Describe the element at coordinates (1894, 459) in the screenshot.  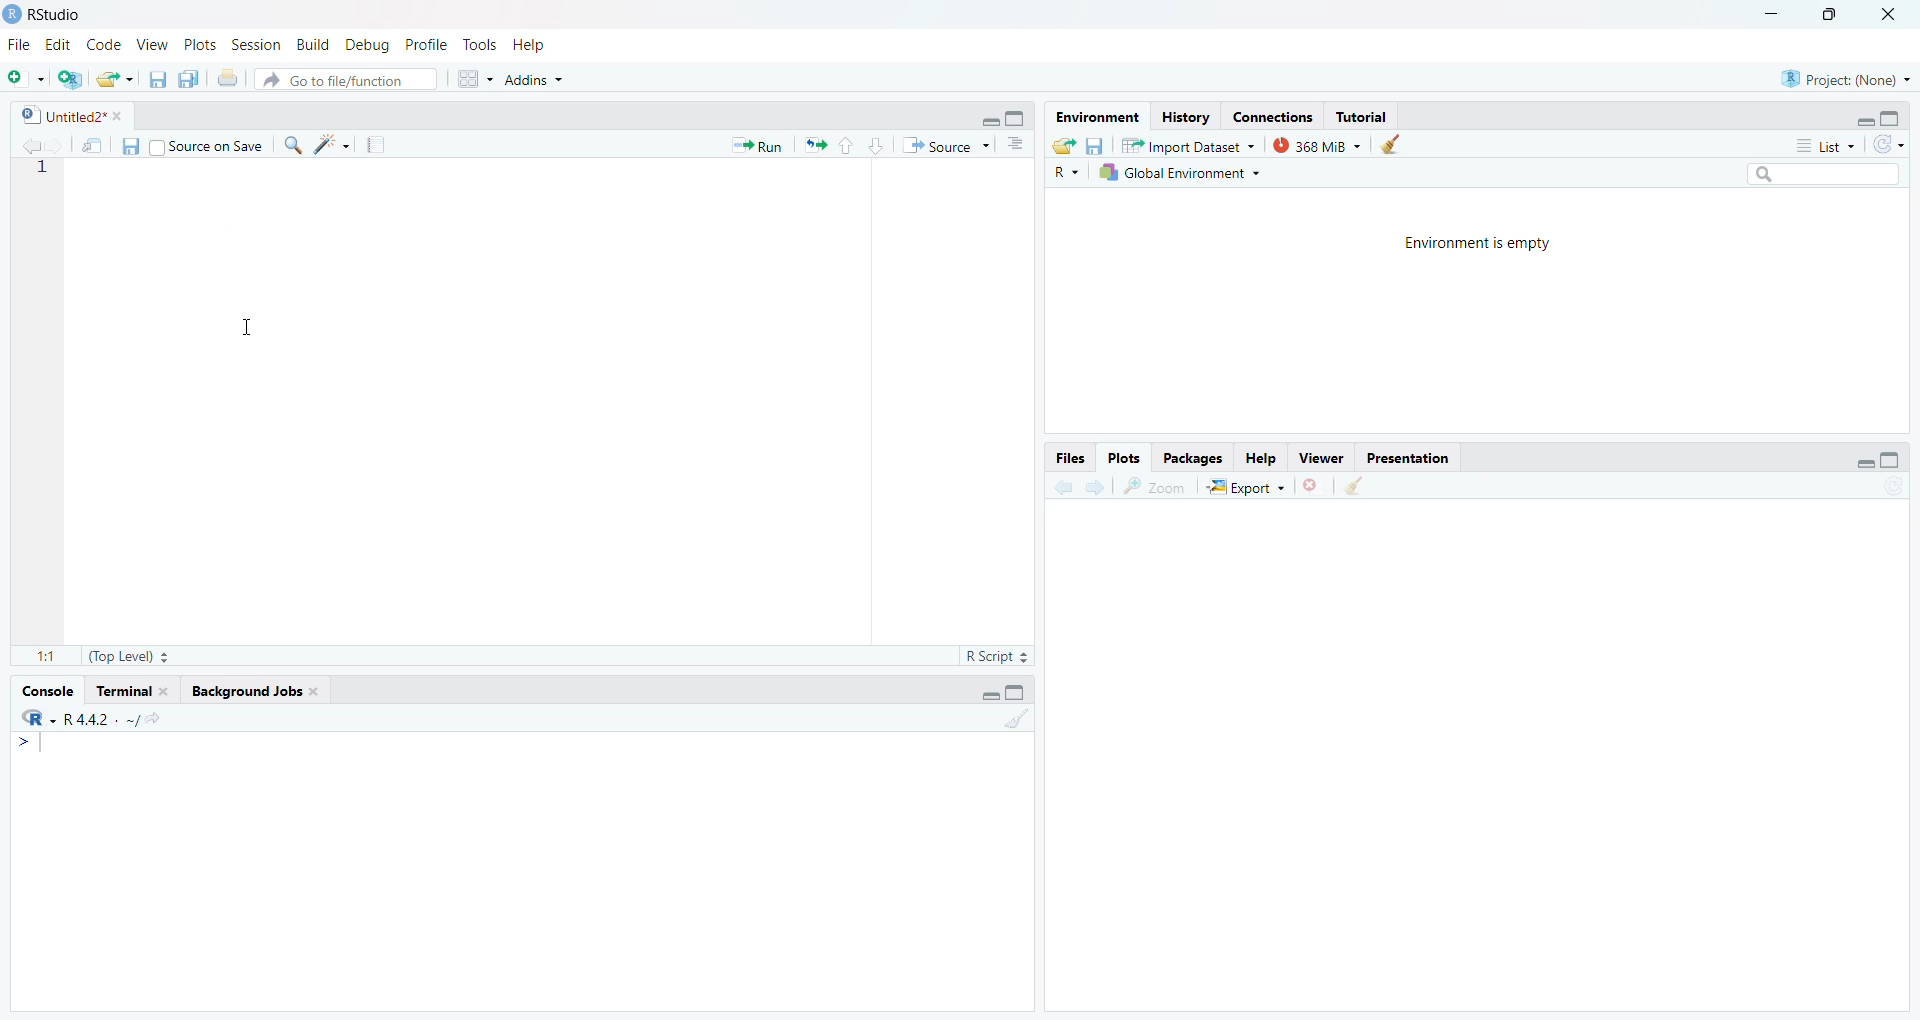
I see `maximise` at that location.